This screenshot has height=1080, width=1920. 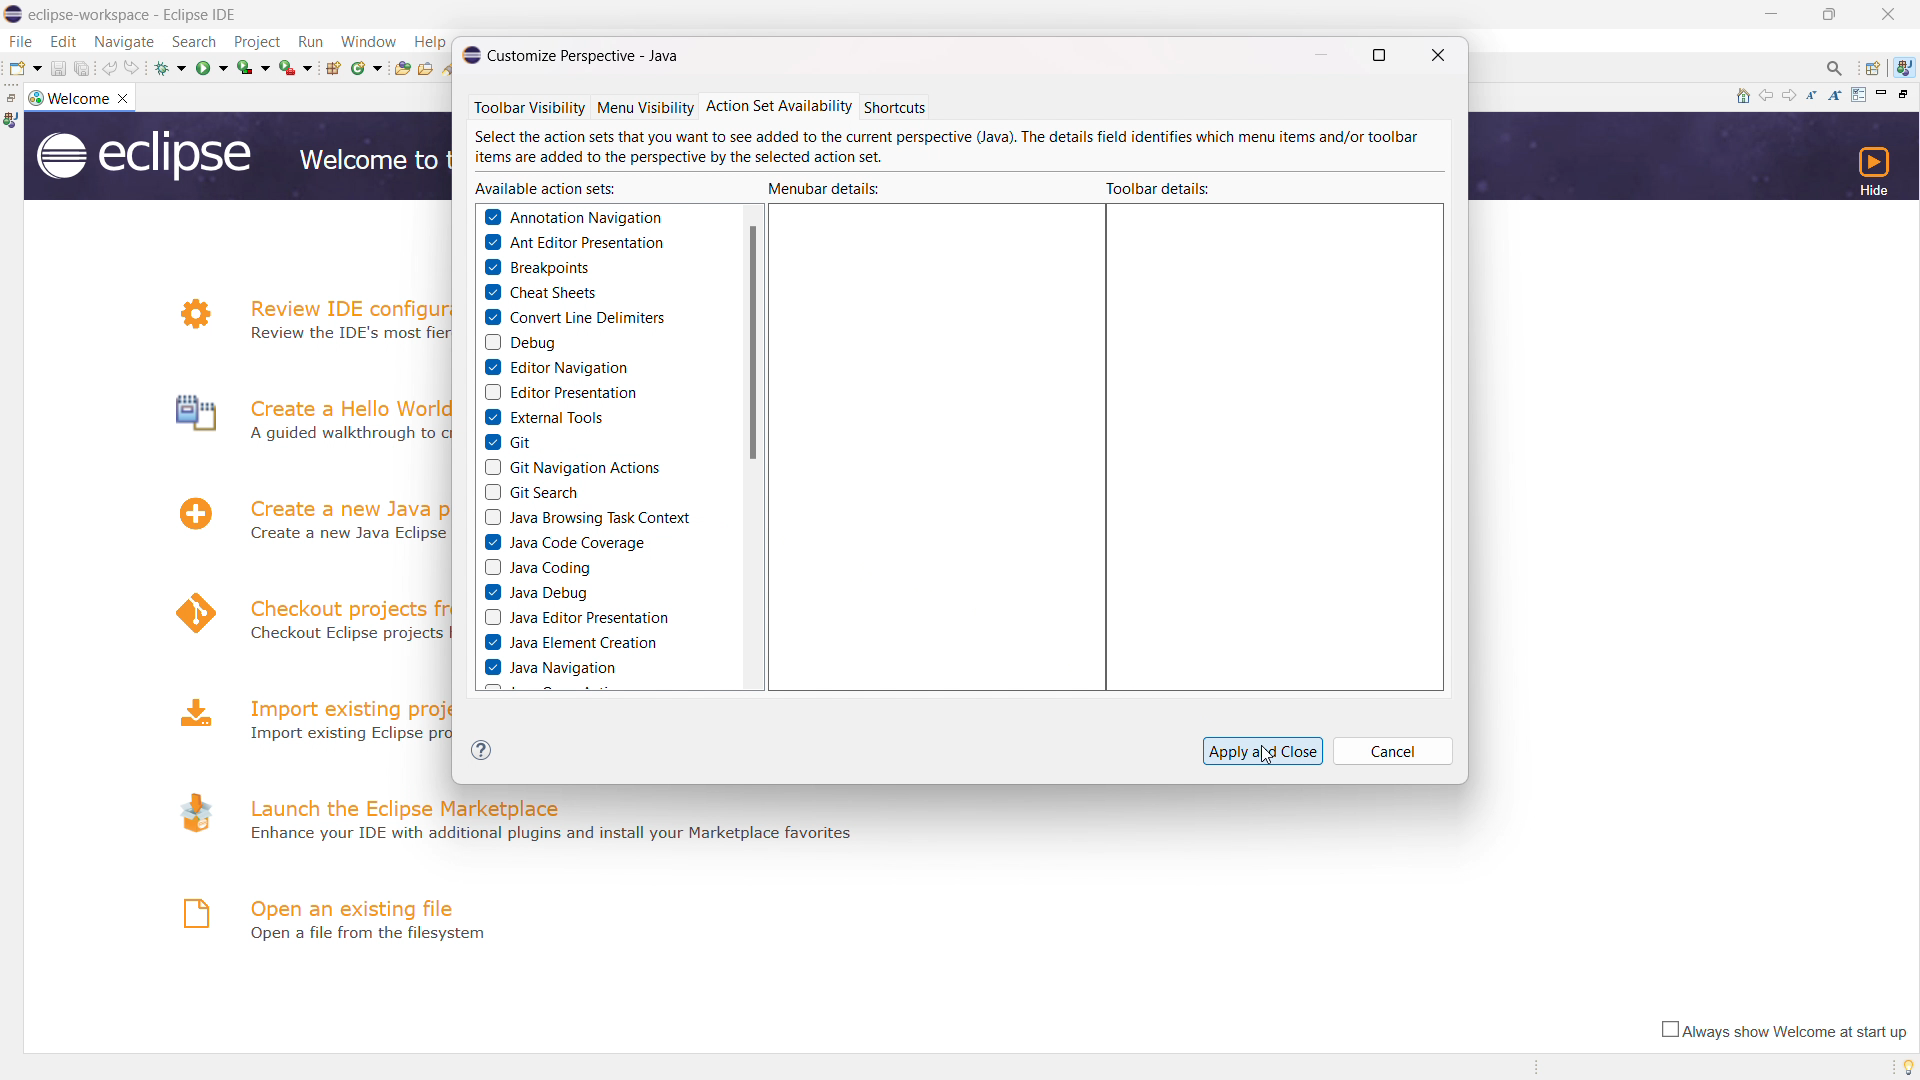 I want to click on Open a file from filesystem, so click(x=365, y=936).